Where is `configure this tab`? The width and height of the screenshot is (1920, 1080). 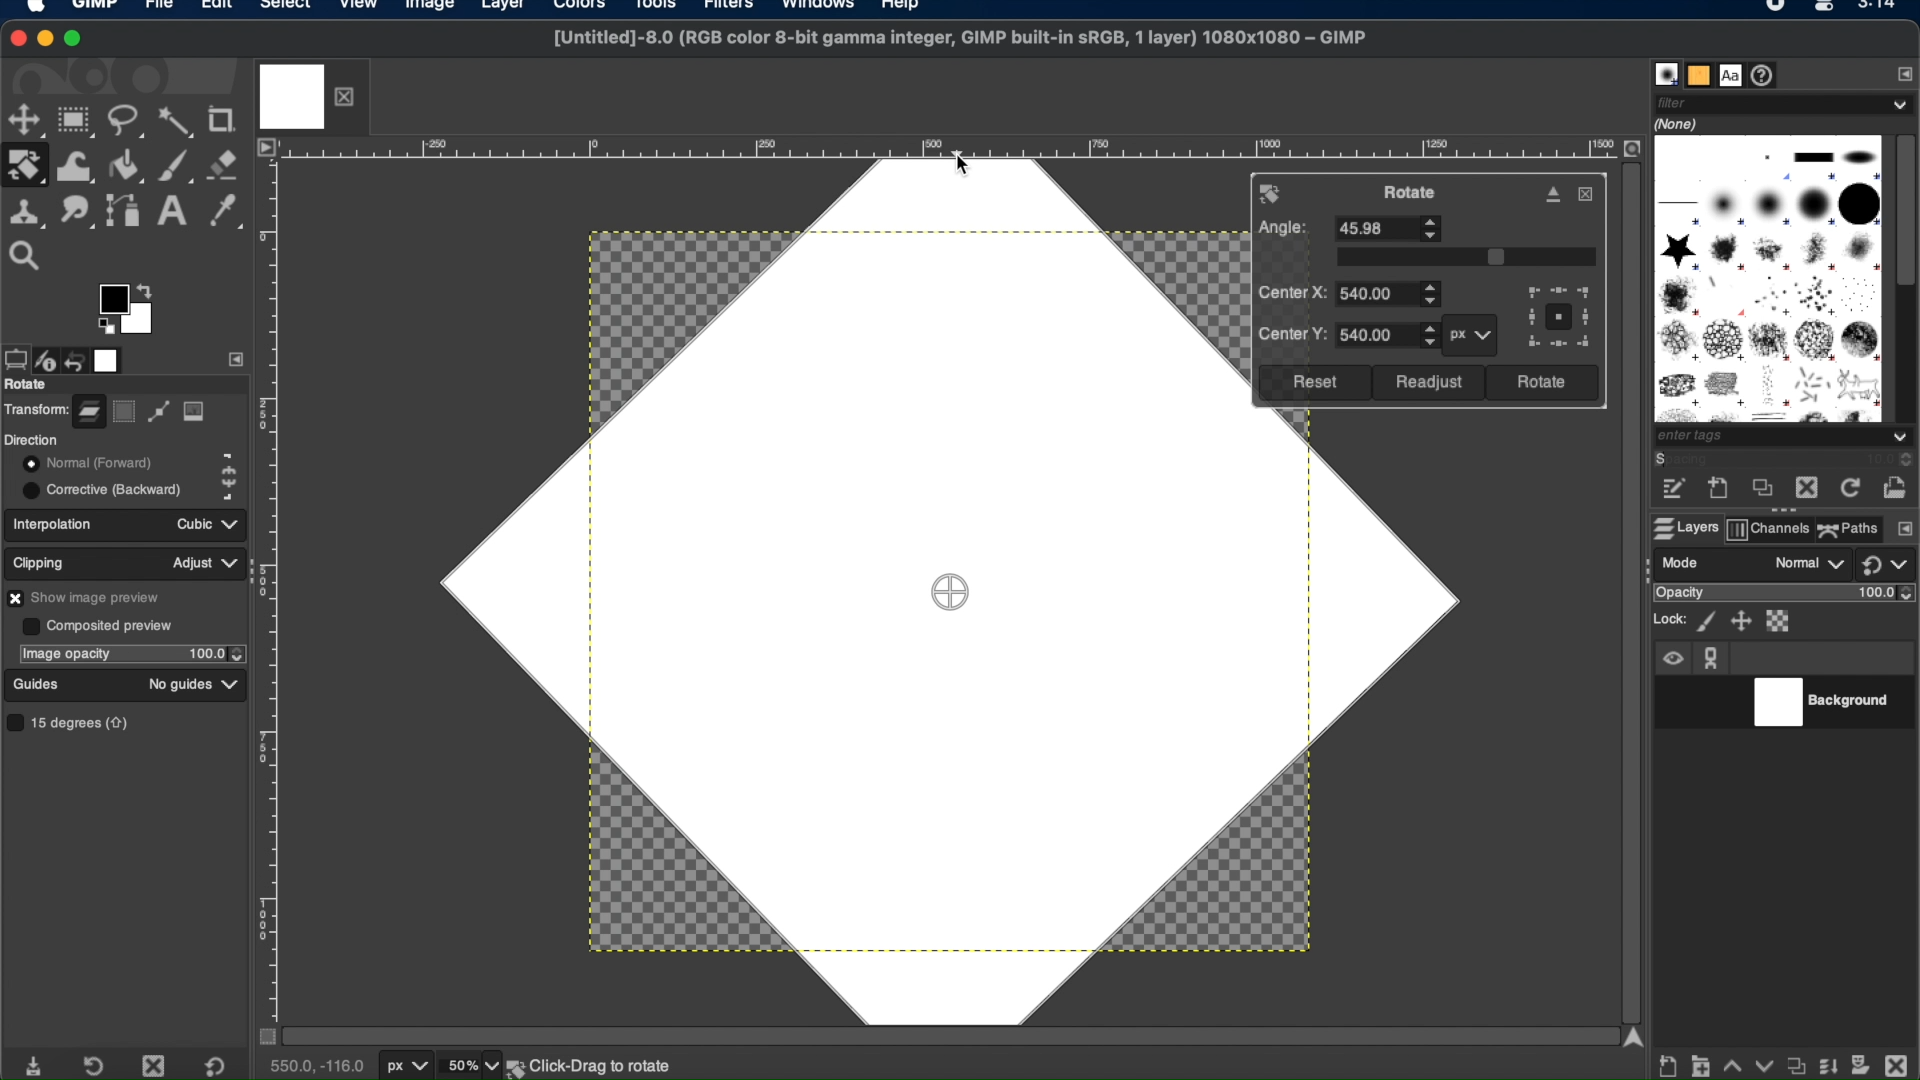
configure this tab is located at coordinates (1901, 73).